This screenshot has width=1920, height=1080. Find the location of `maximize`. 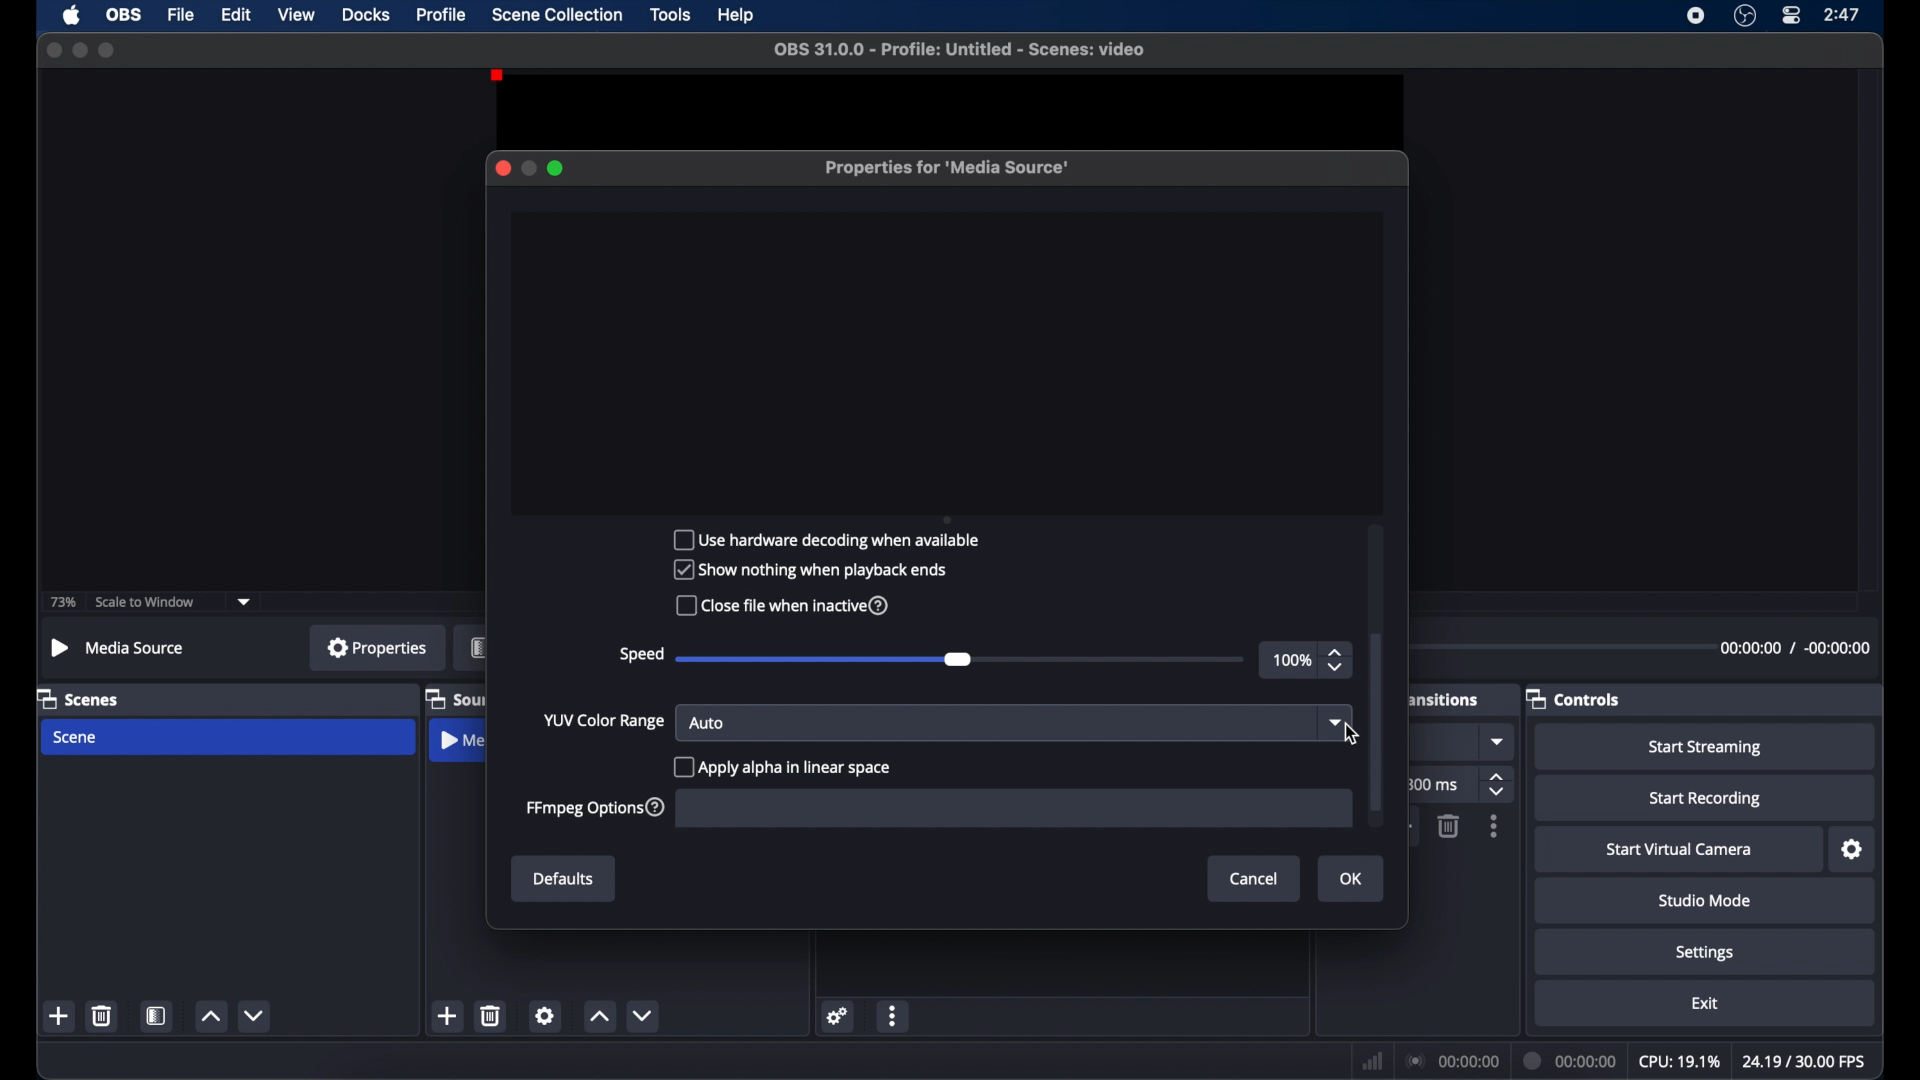

maximize is located at coordinates (108, 51).